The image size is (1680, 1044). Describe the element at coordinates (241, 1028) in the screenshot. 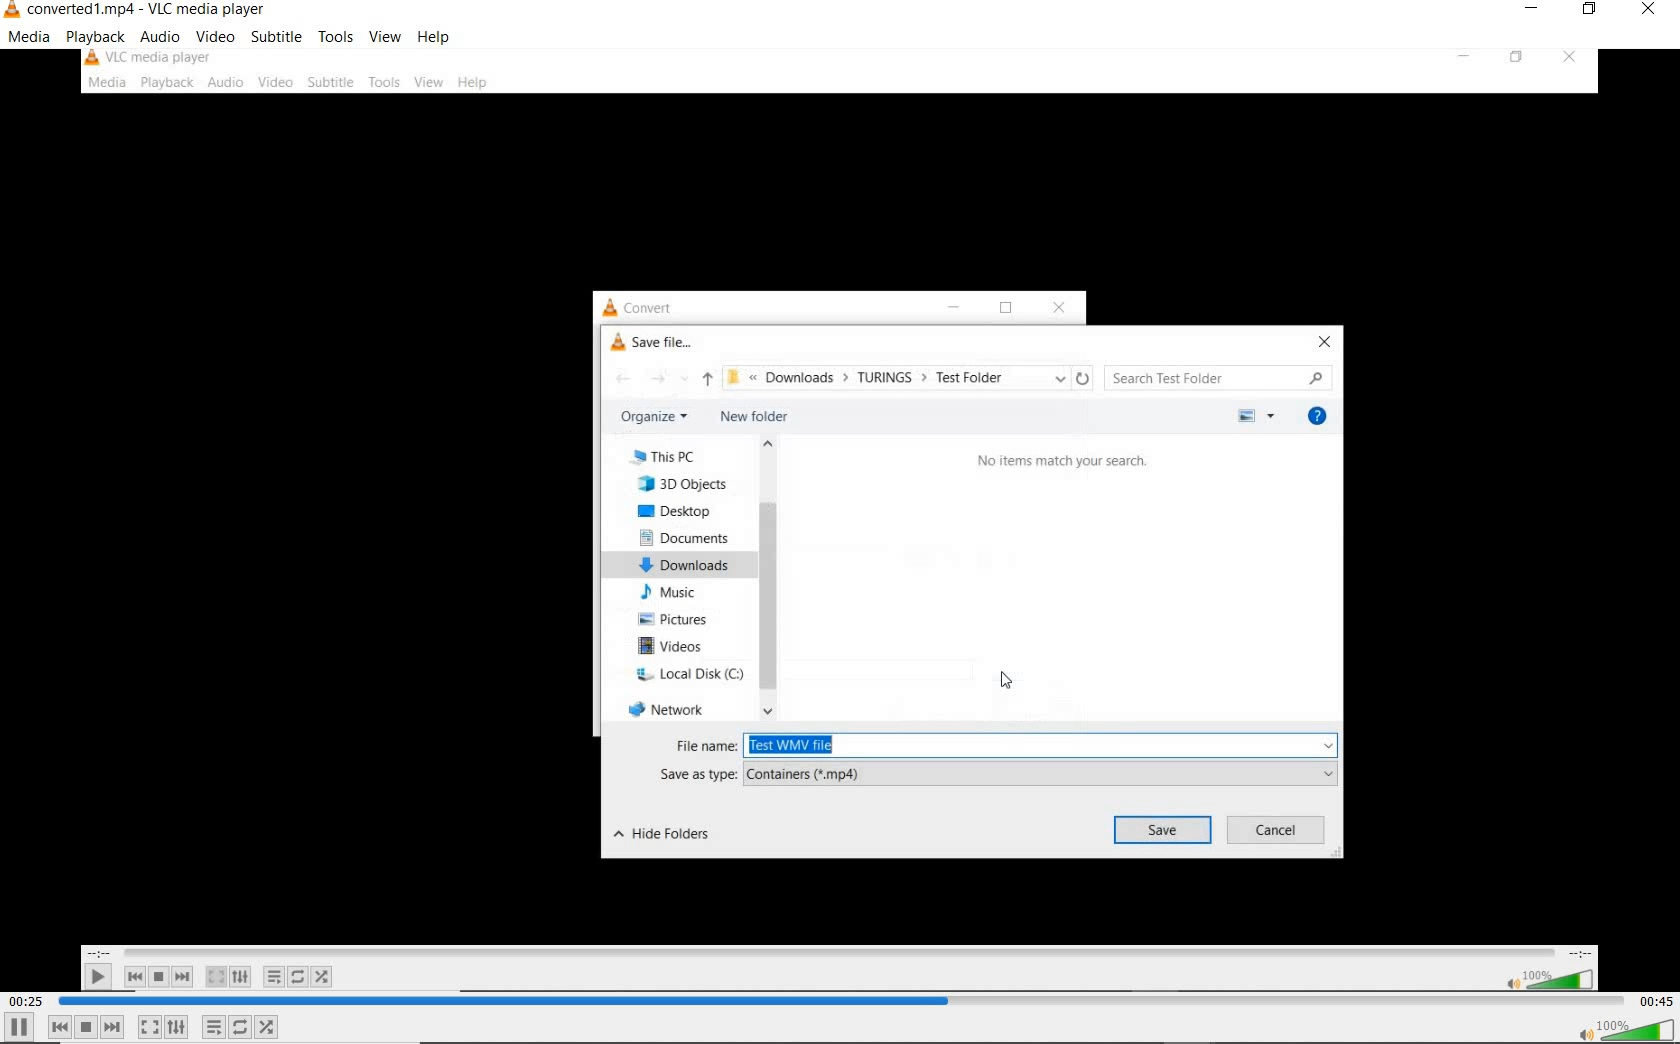

I see `click to toggle between loop all` at that location.